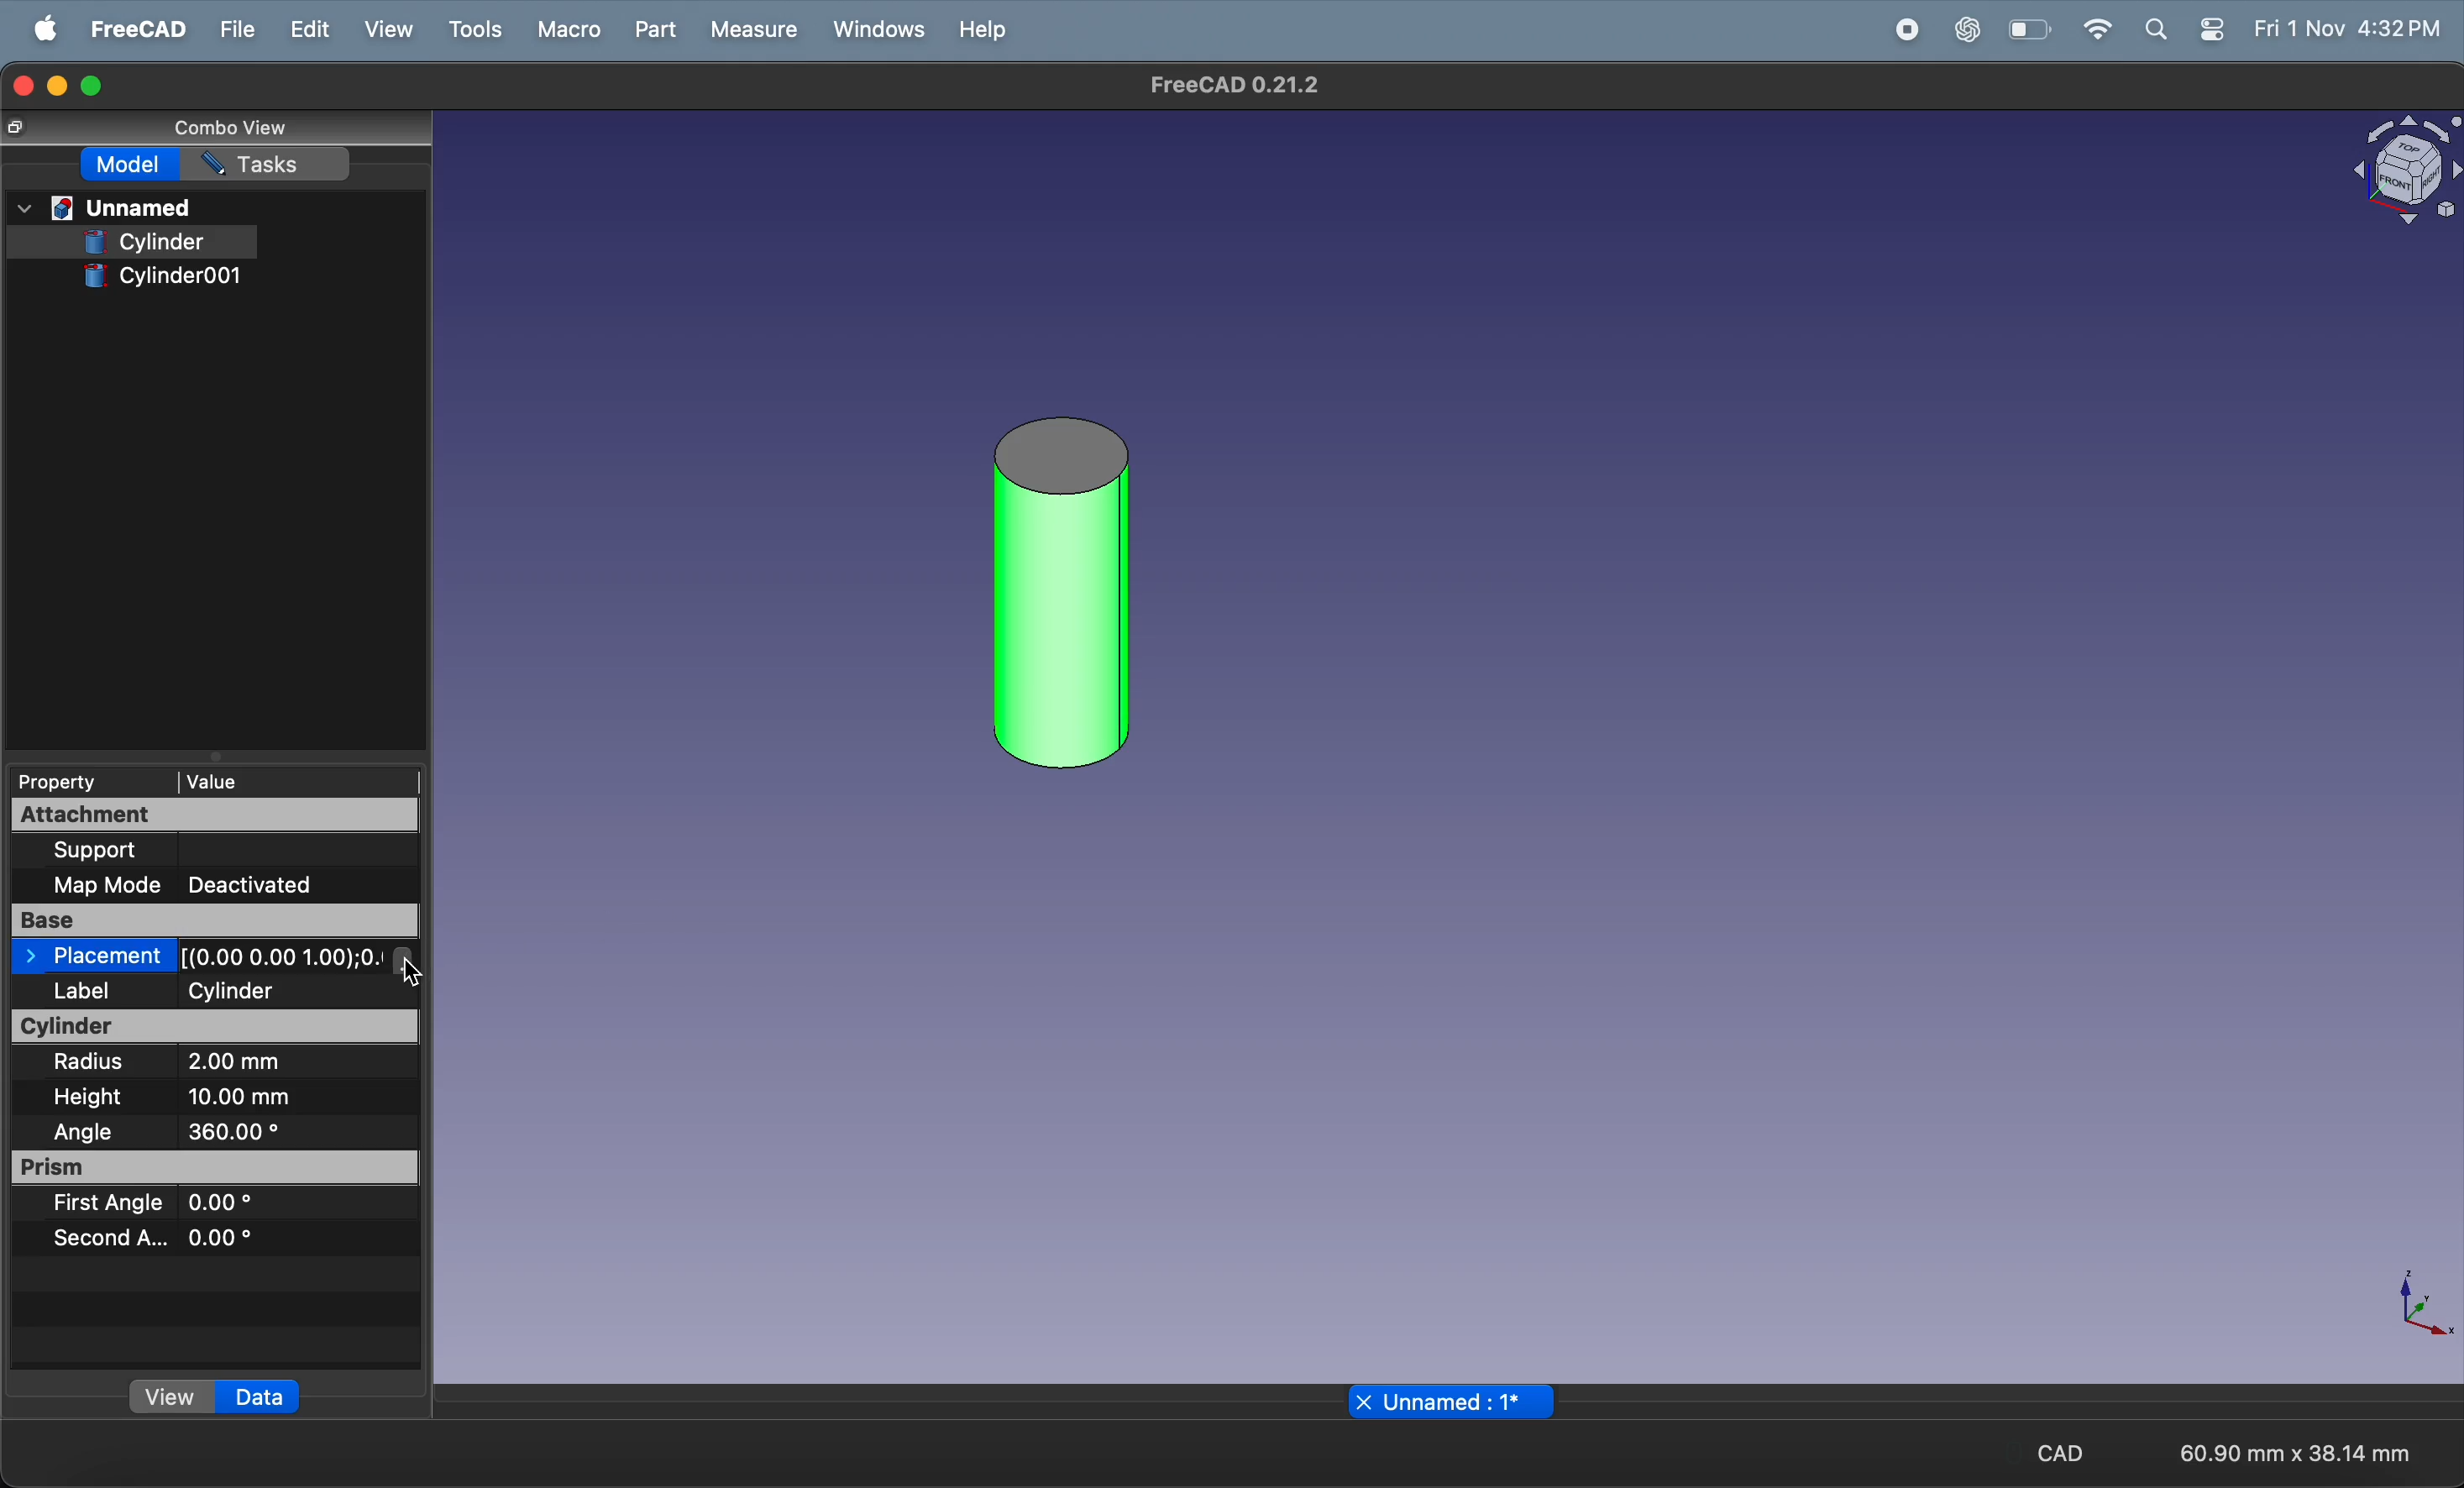 The width and height of the screenshot is (2464, 1488). Describe the element at coordinates (2096, 29) in the screenshot. I see `wifi` at that location.